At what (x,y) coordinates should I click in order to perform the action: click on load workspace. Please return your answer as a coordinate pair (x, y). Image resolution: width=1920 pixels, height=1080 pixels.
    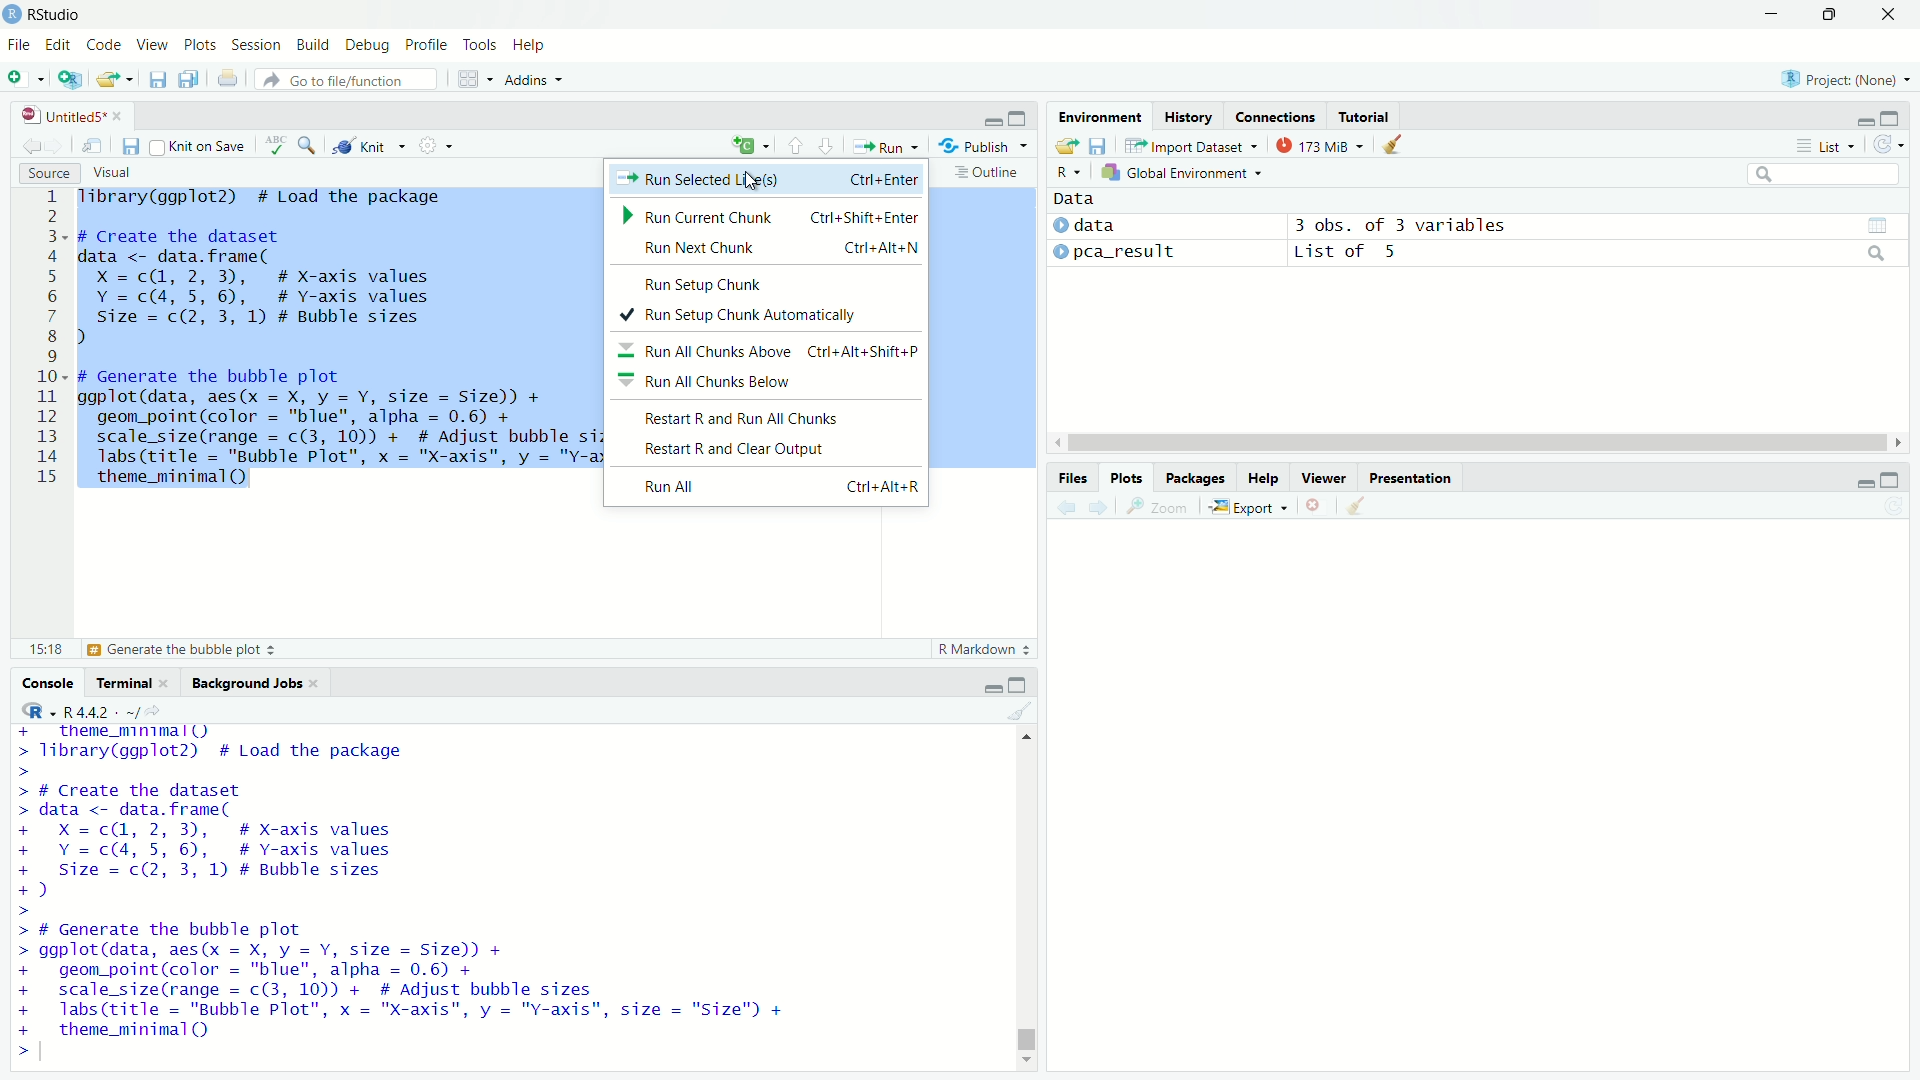
    Looking at the image, I should click on (117, 79).